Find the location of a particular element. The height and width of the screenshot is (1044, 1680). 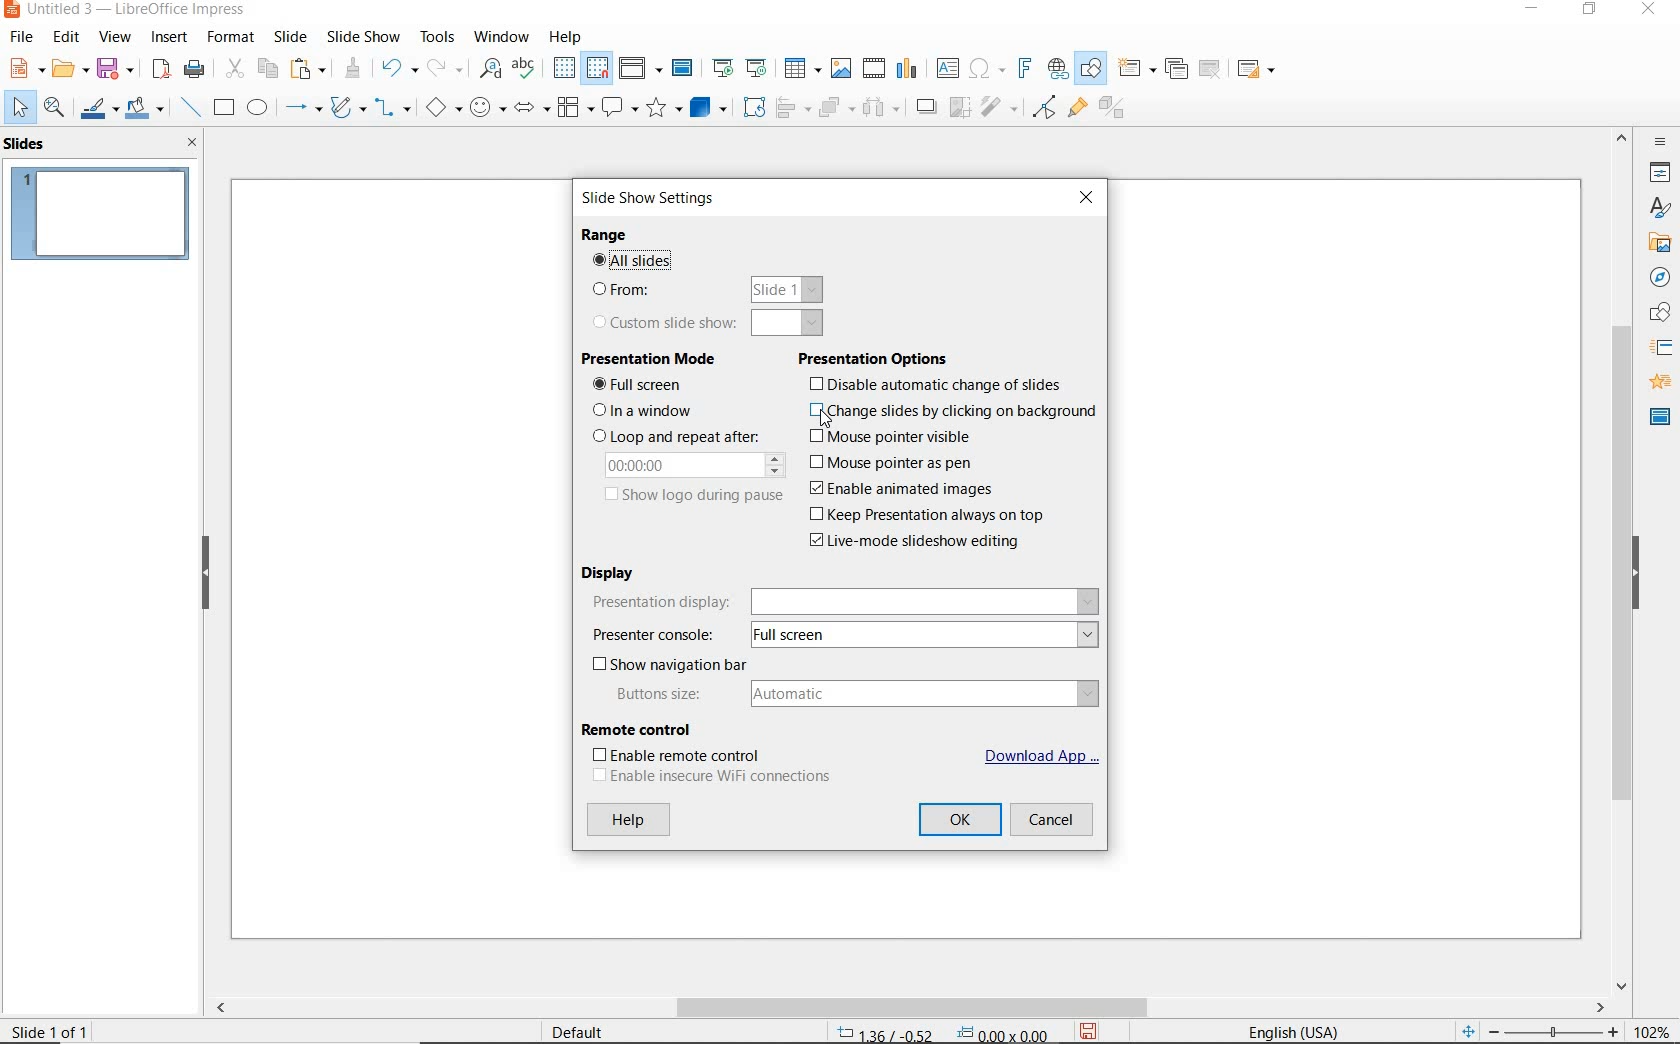

START FROM FIRST SLIDE is located at coordinates (722, 69).